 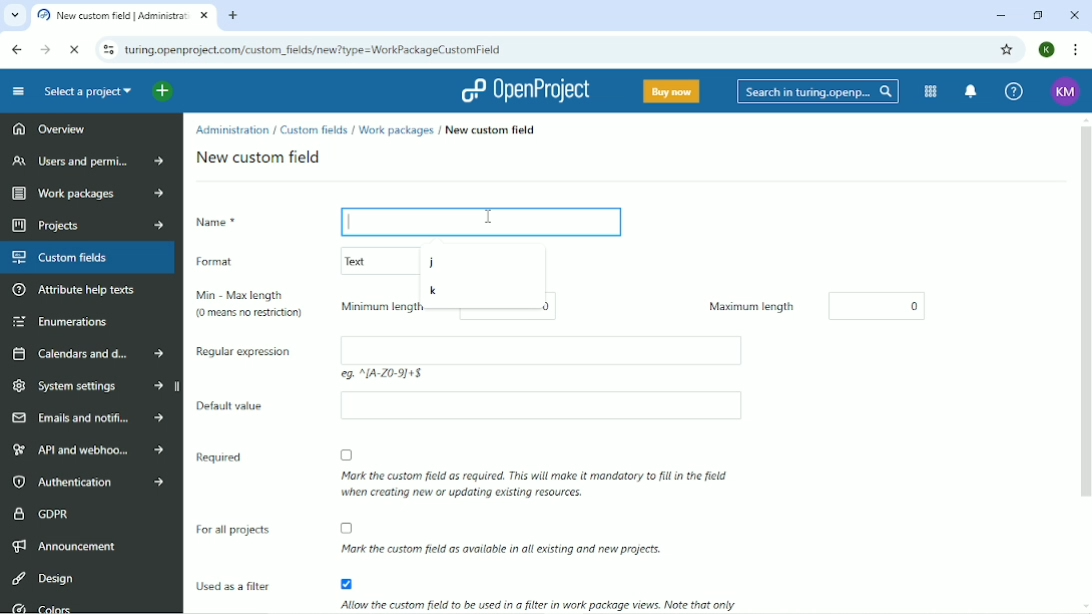 What do you see at coordinates (1074, 49) in the screenshot?
I see `Customize and control google chrome` at bounding box center [1074, 49].